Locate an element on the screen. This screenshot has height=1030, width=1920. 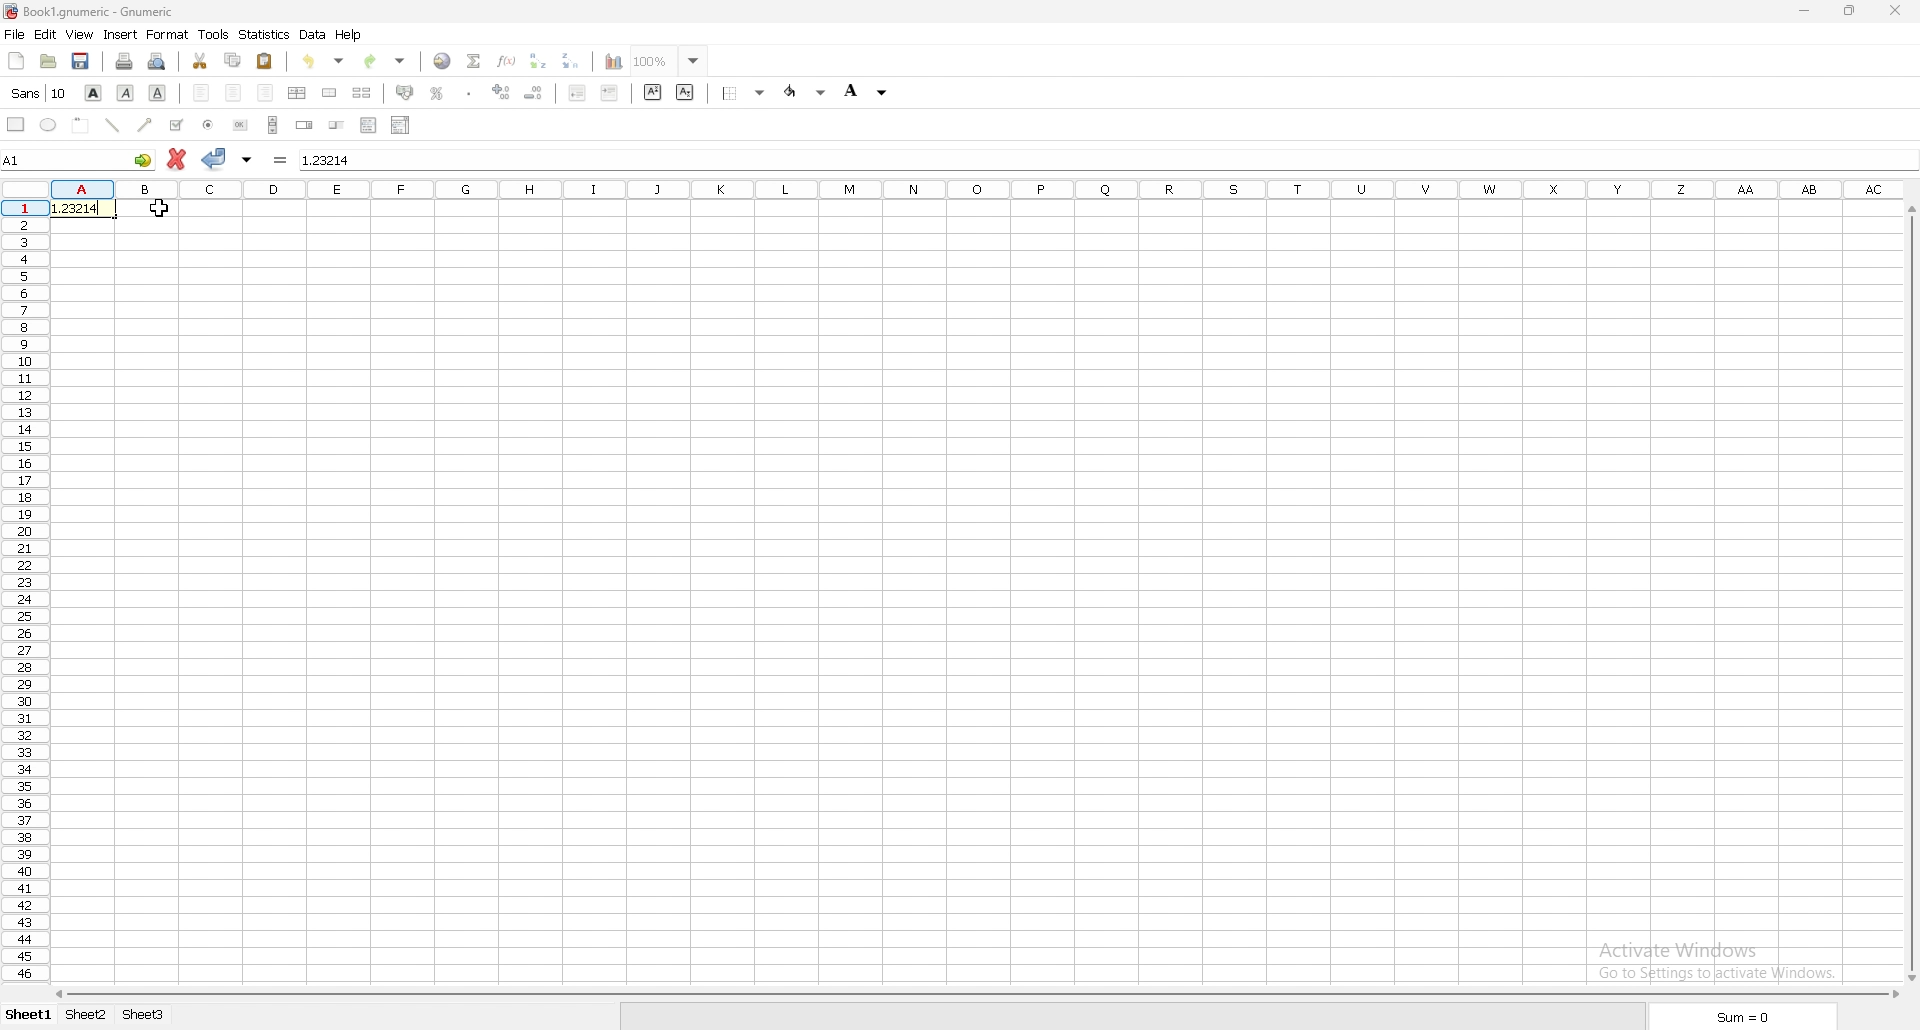
zoom is located at coordinates (666, 62).